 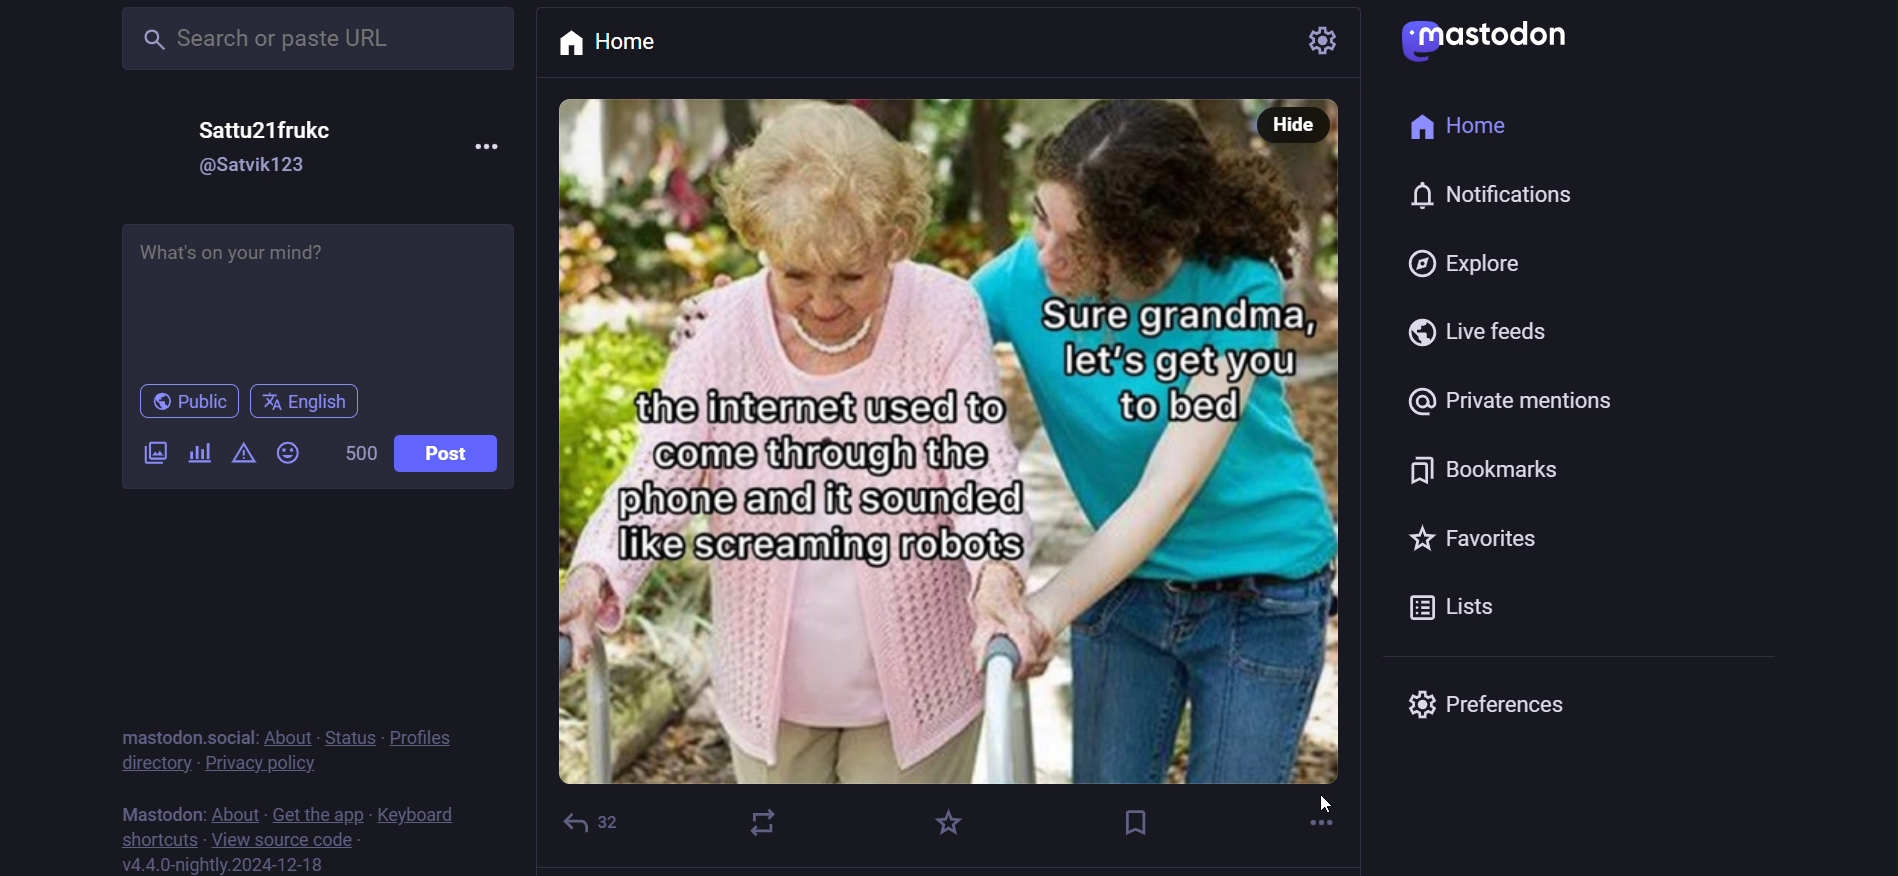 I want to click on post here, so click(x=317, y=297).